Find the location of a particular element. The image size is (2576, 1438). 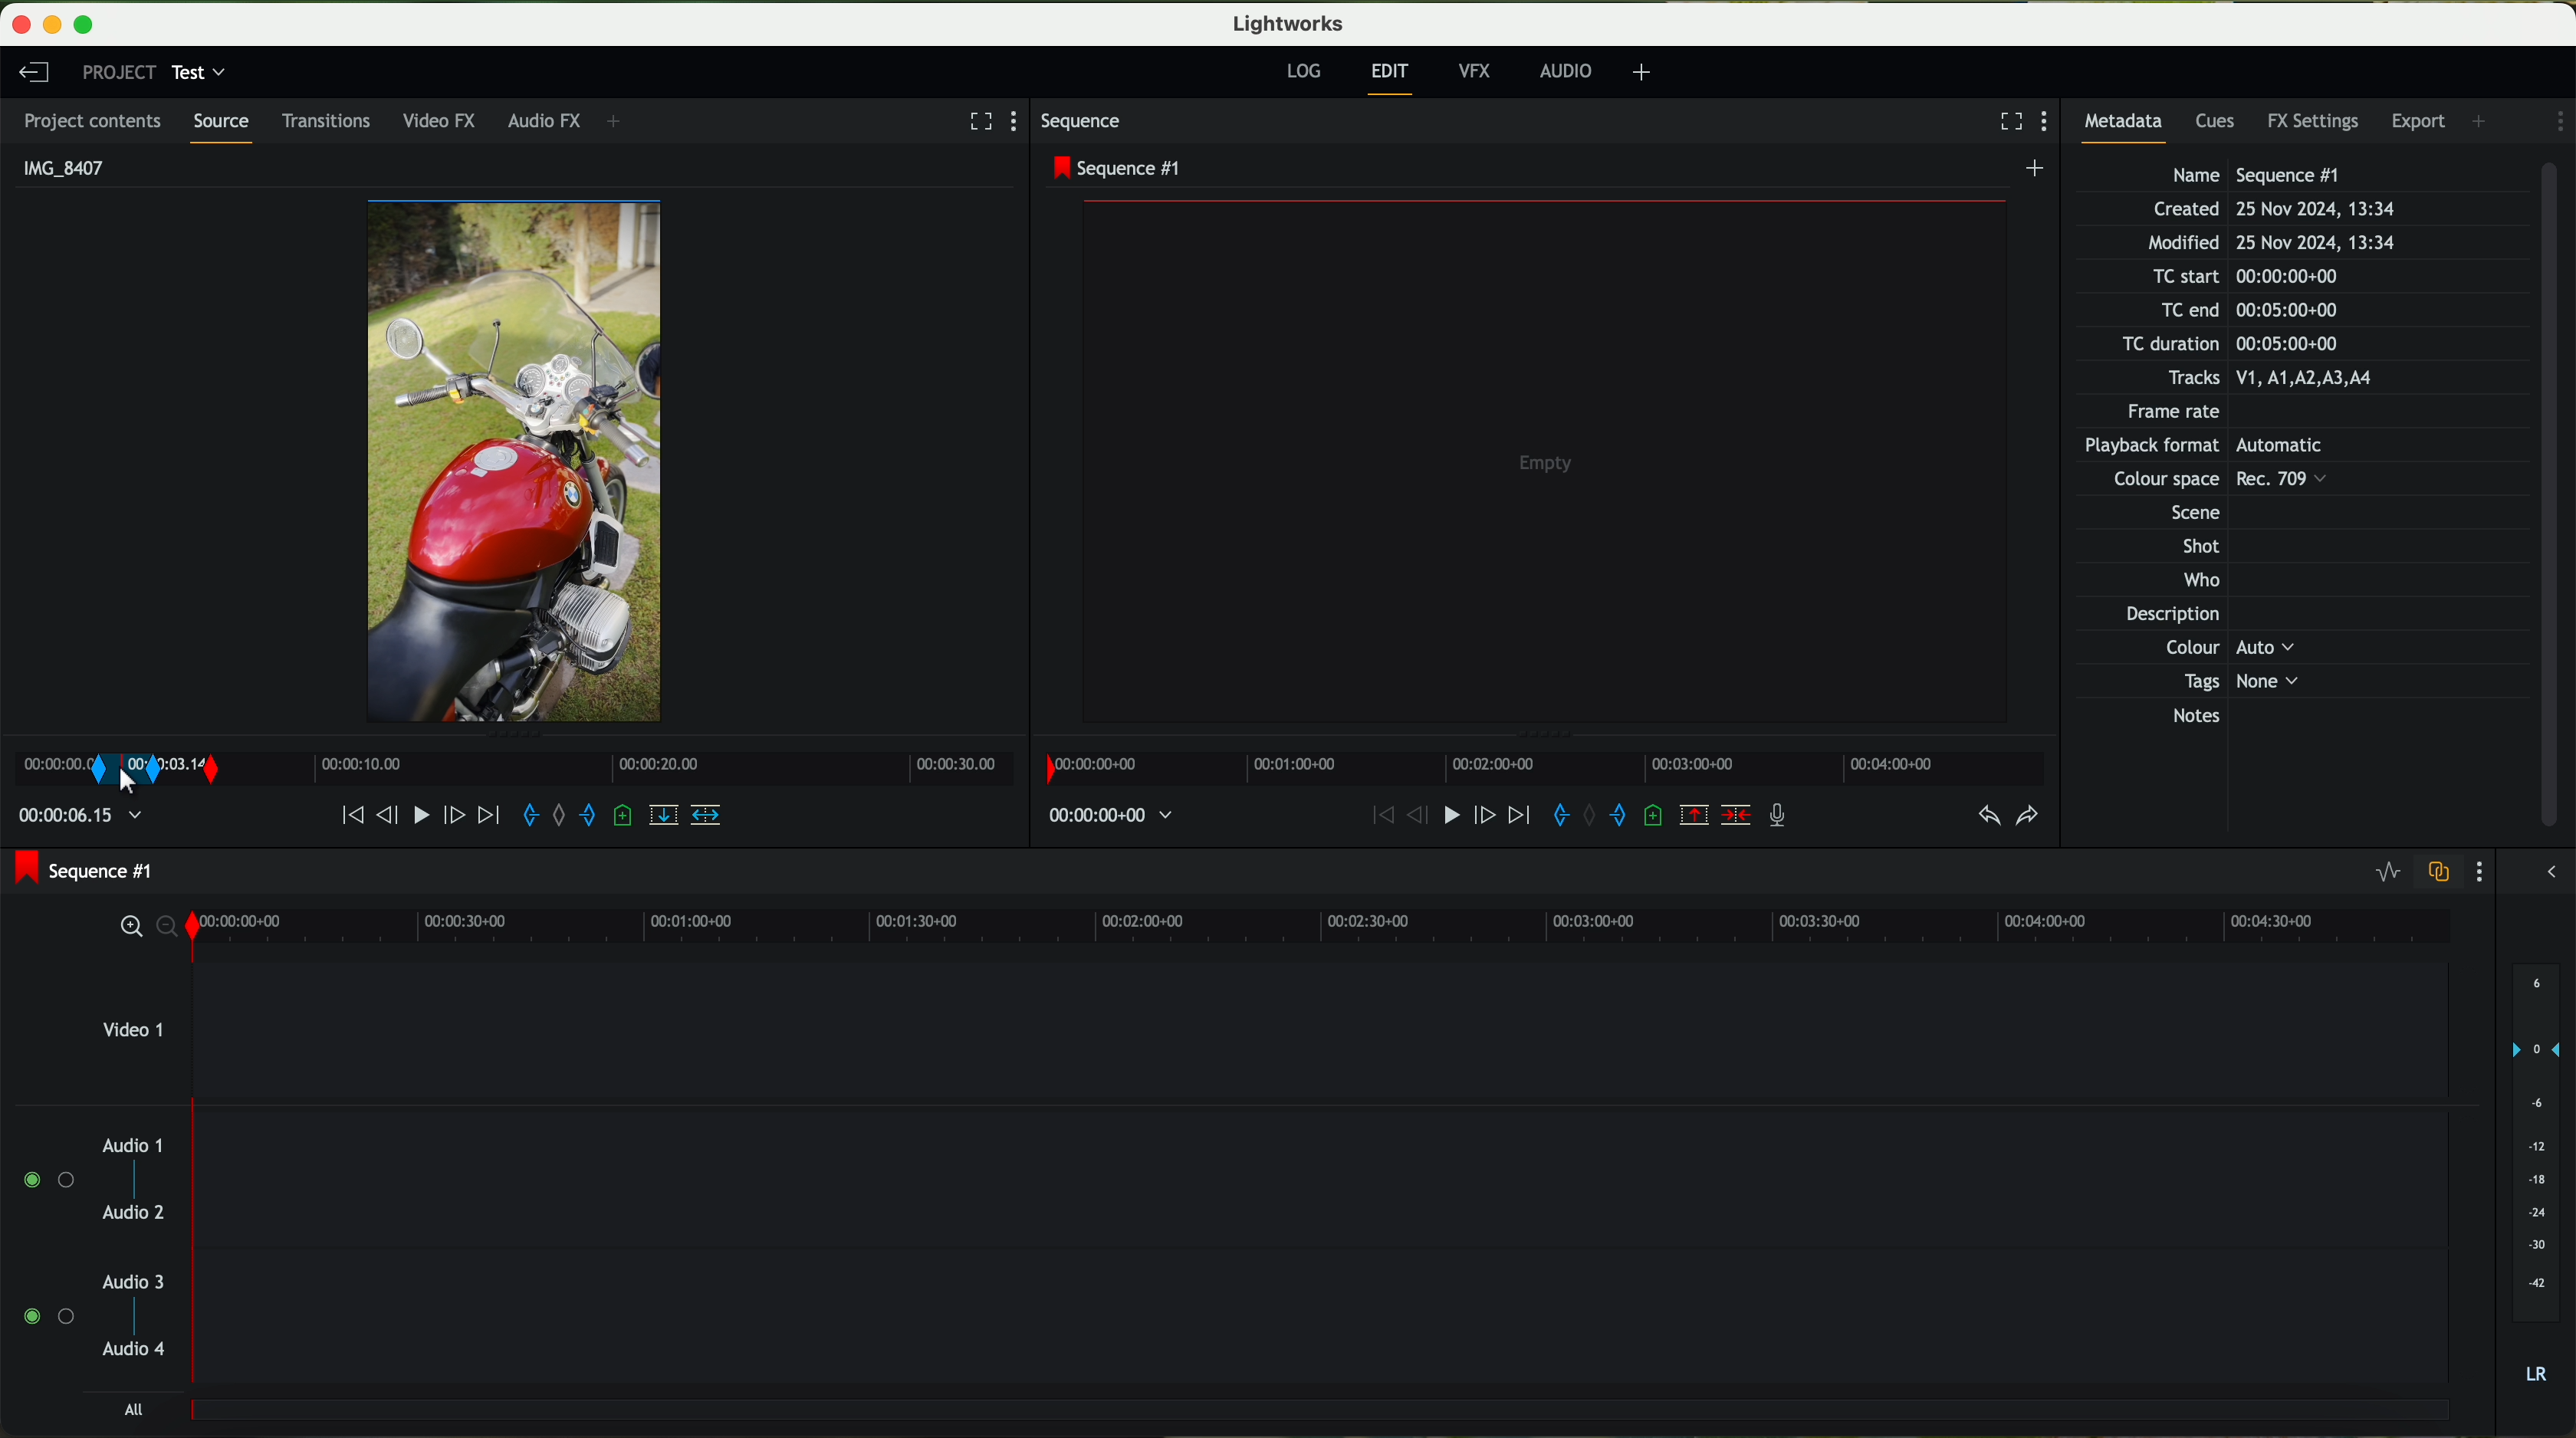

maximize is located at coordinates (95, 22).